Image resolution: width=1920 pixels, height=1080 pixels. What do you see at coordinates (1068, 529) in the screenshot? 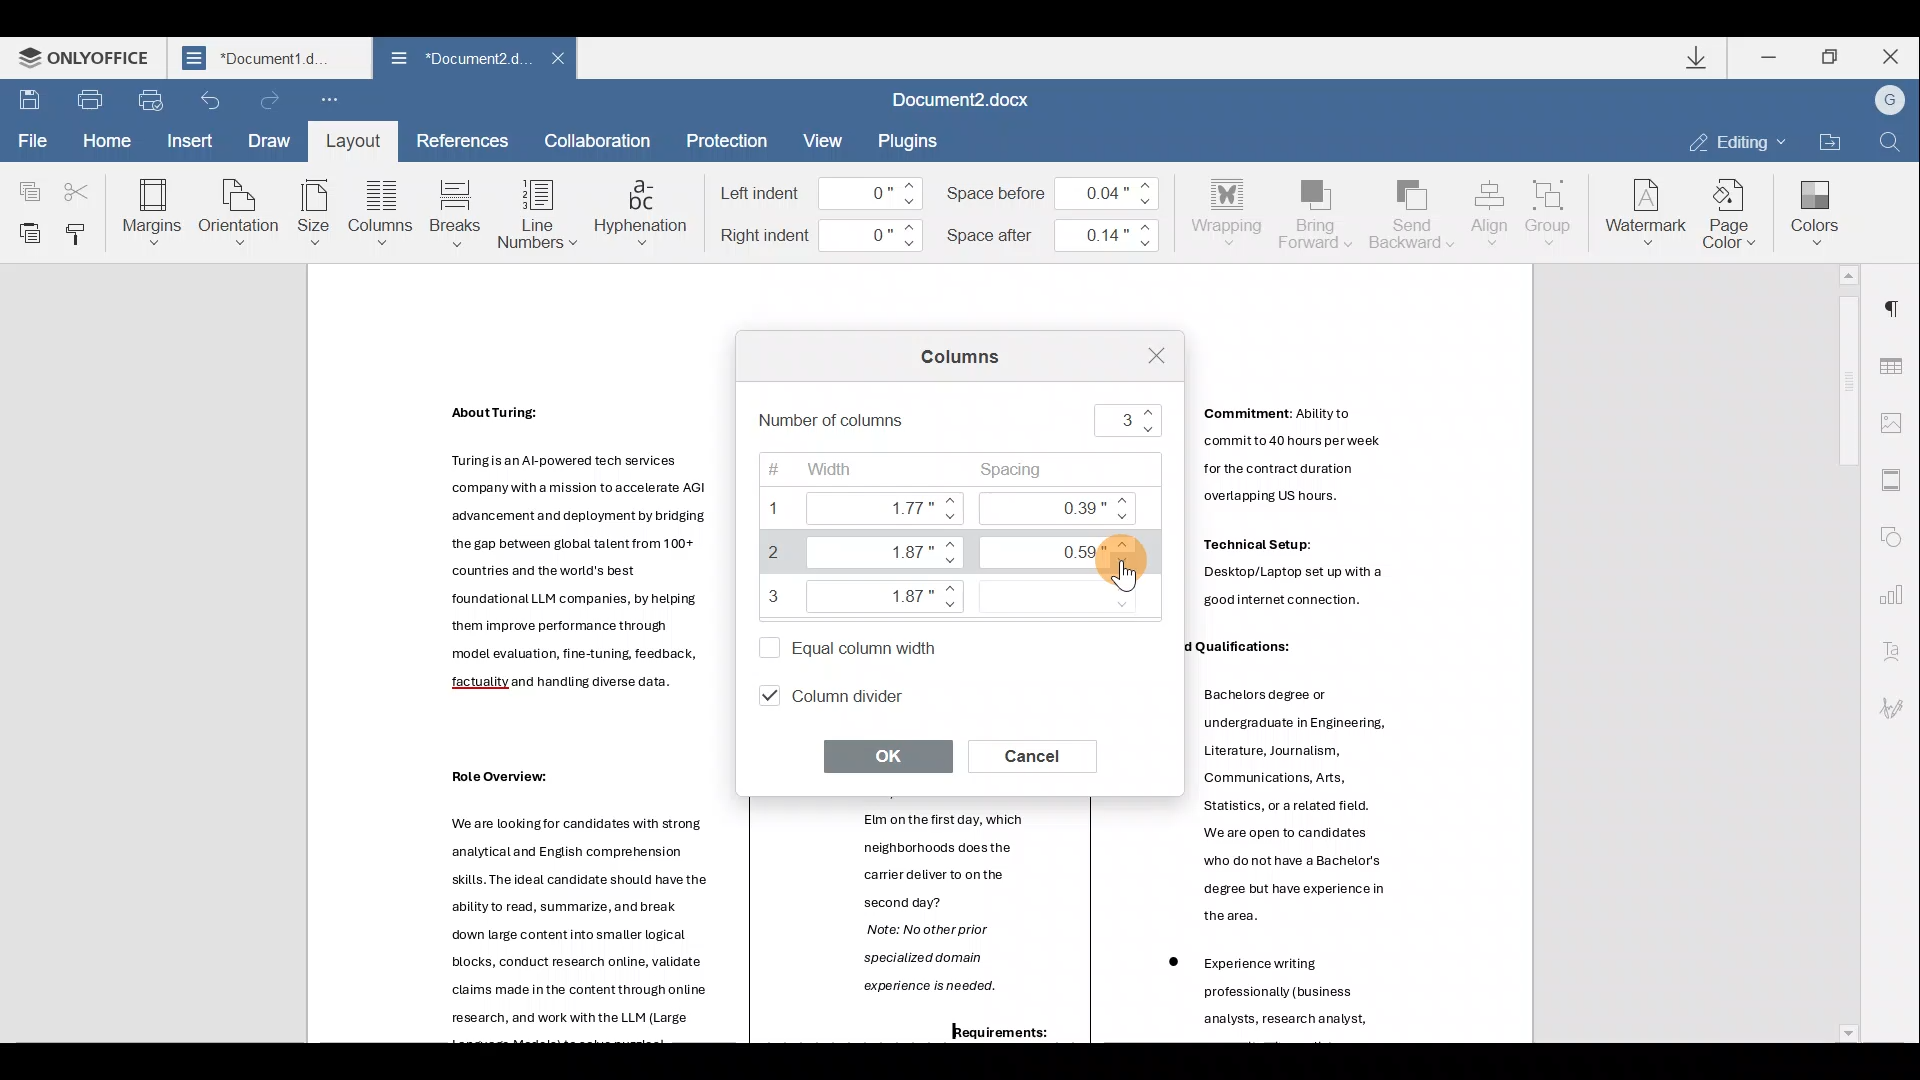
I see `Spacing` at bounding box center [1068, 529].